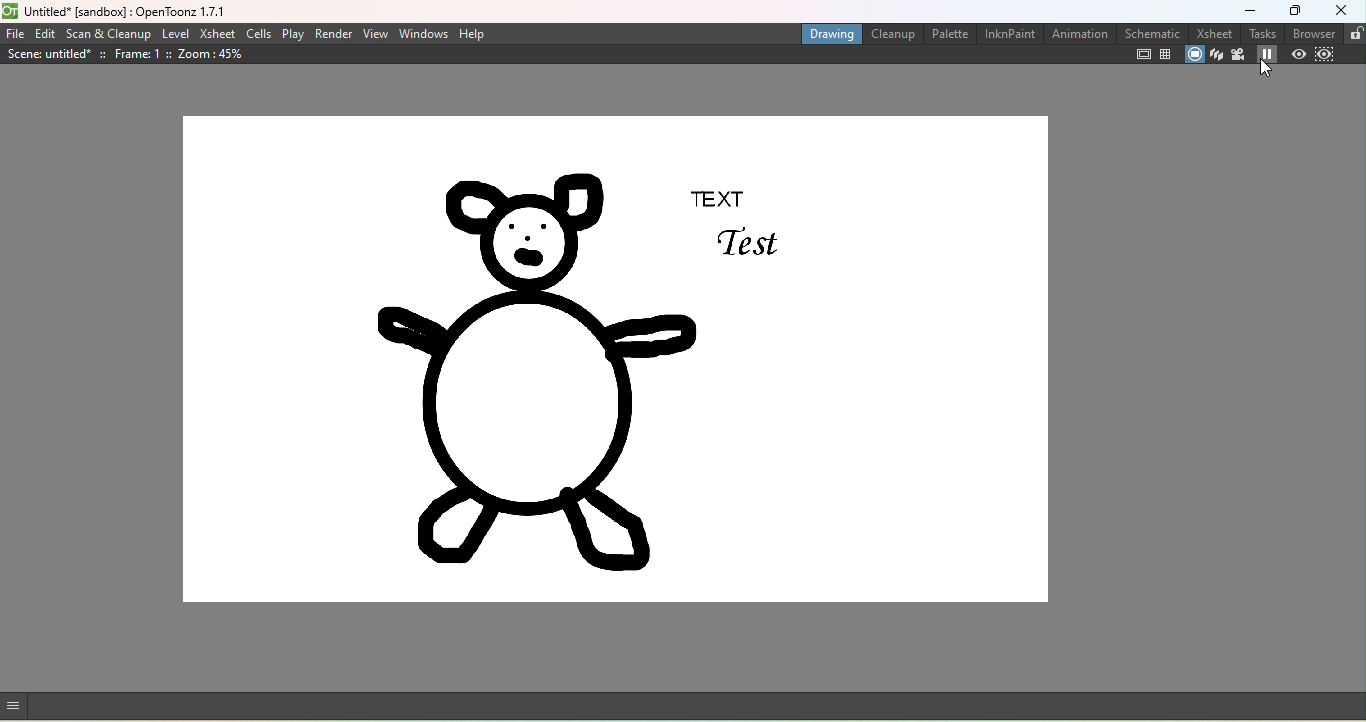 The width and height of the screenshot is (1366, 722). What do you see at coordinates (1140, 56) in the screenshot?
I see `Safe area` at bounding box center [1140, 56].